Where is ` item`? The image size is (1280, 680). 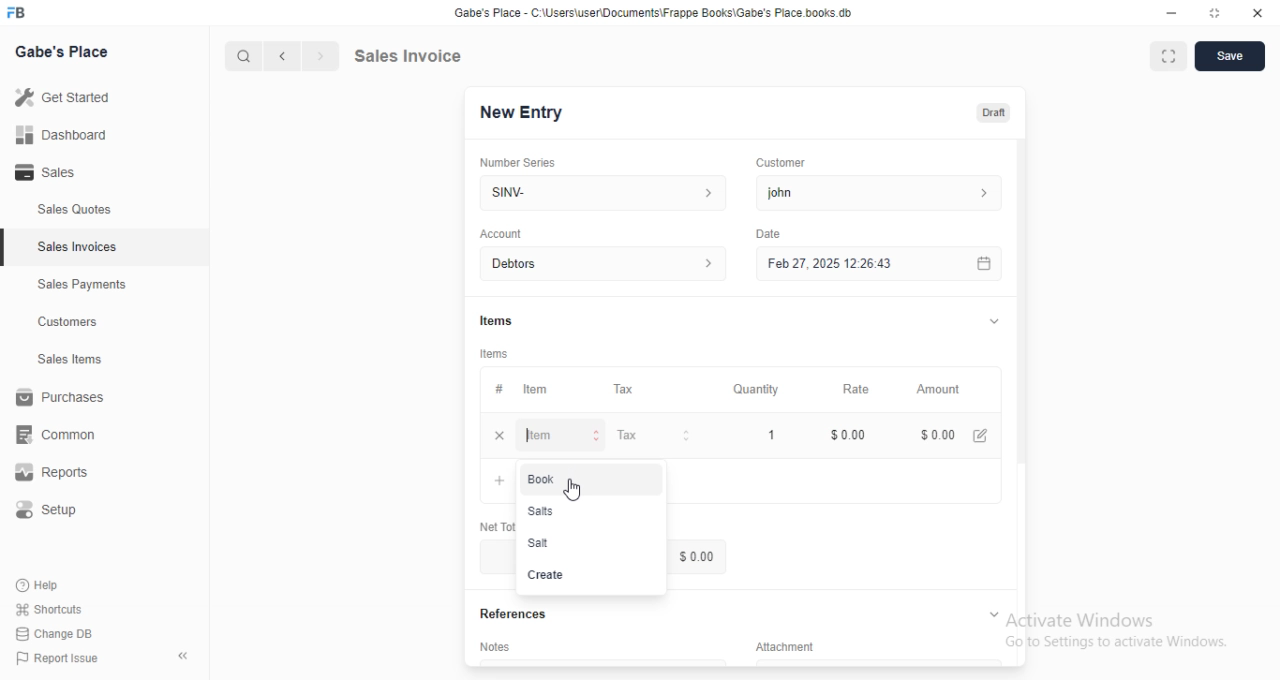  item is located at coordinates (537, 390).